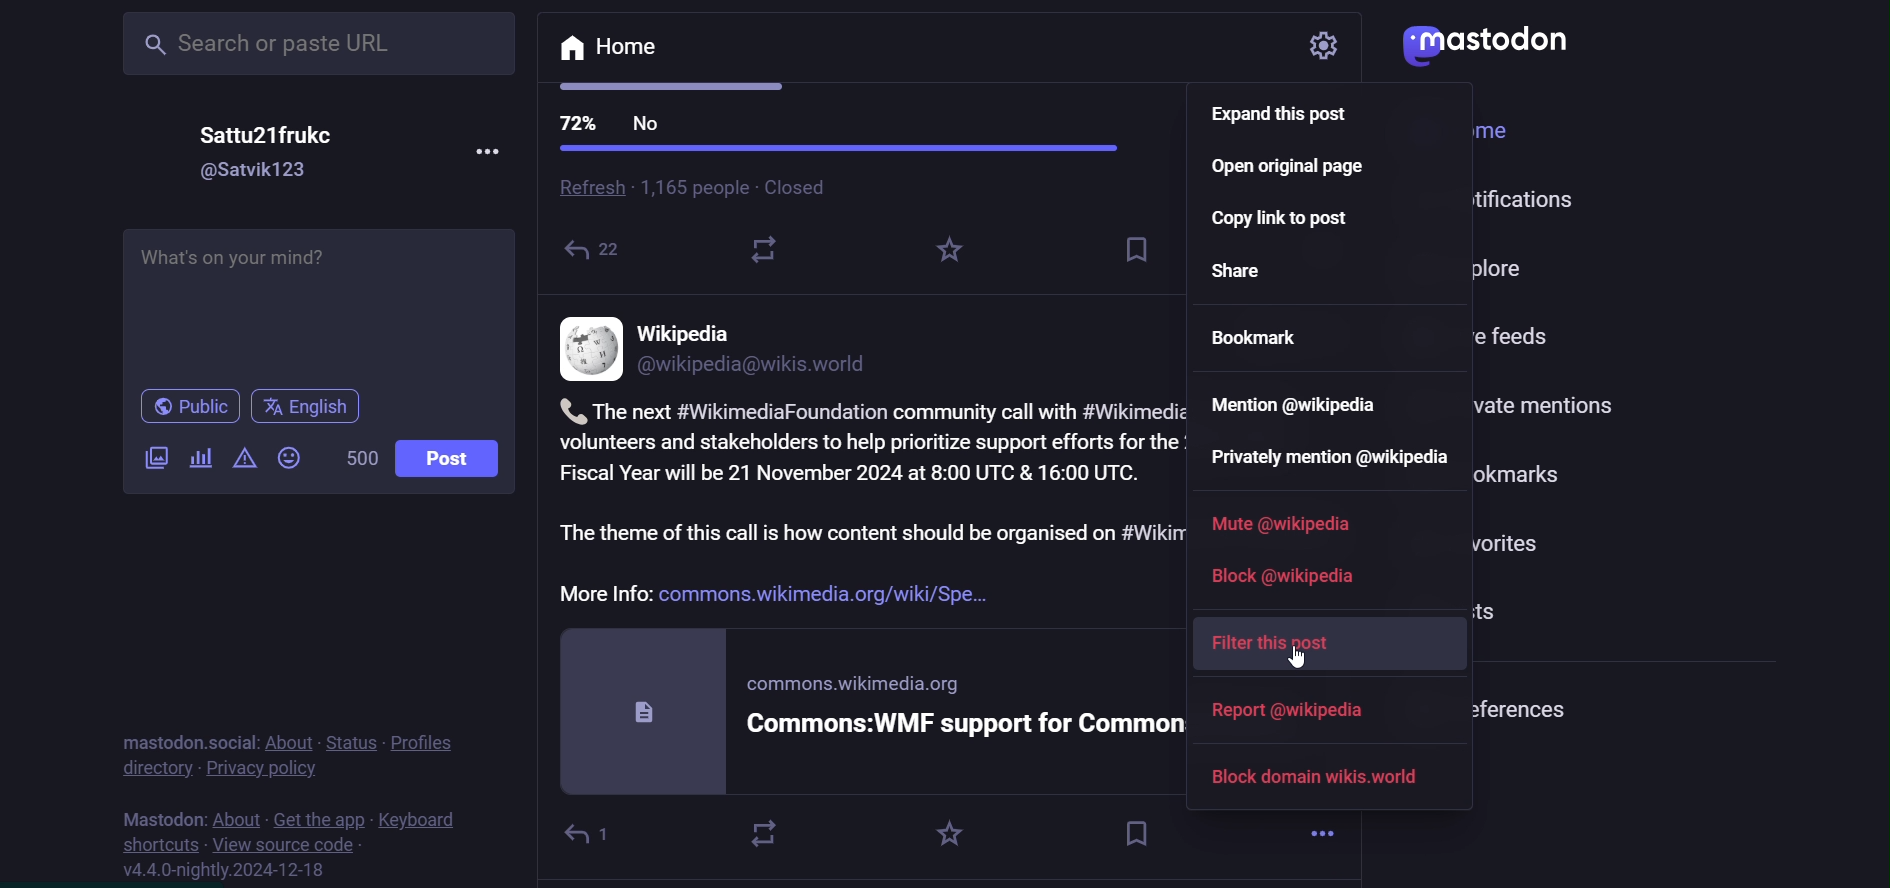 The image size is (1890, 888). Describe the element at coordinates (577, 122) in the screenshot. I see `72%` at that location.